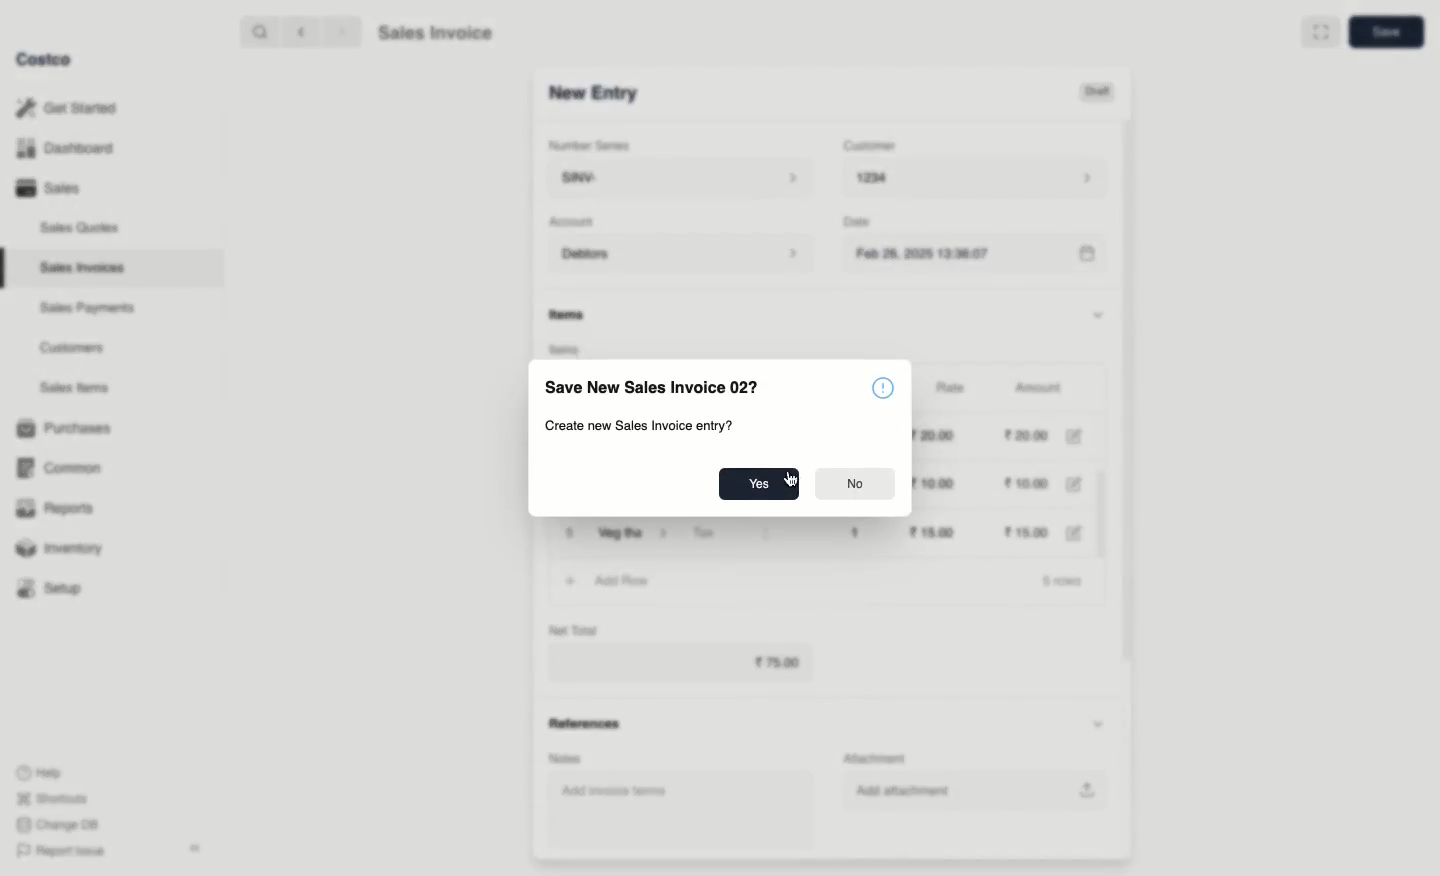 The width and height of the screenshot is (1440, 876). What do you see at coordinates (89, 310) in the screenshot?
I see `Sales Payments.` at bounding box center [89, 310].